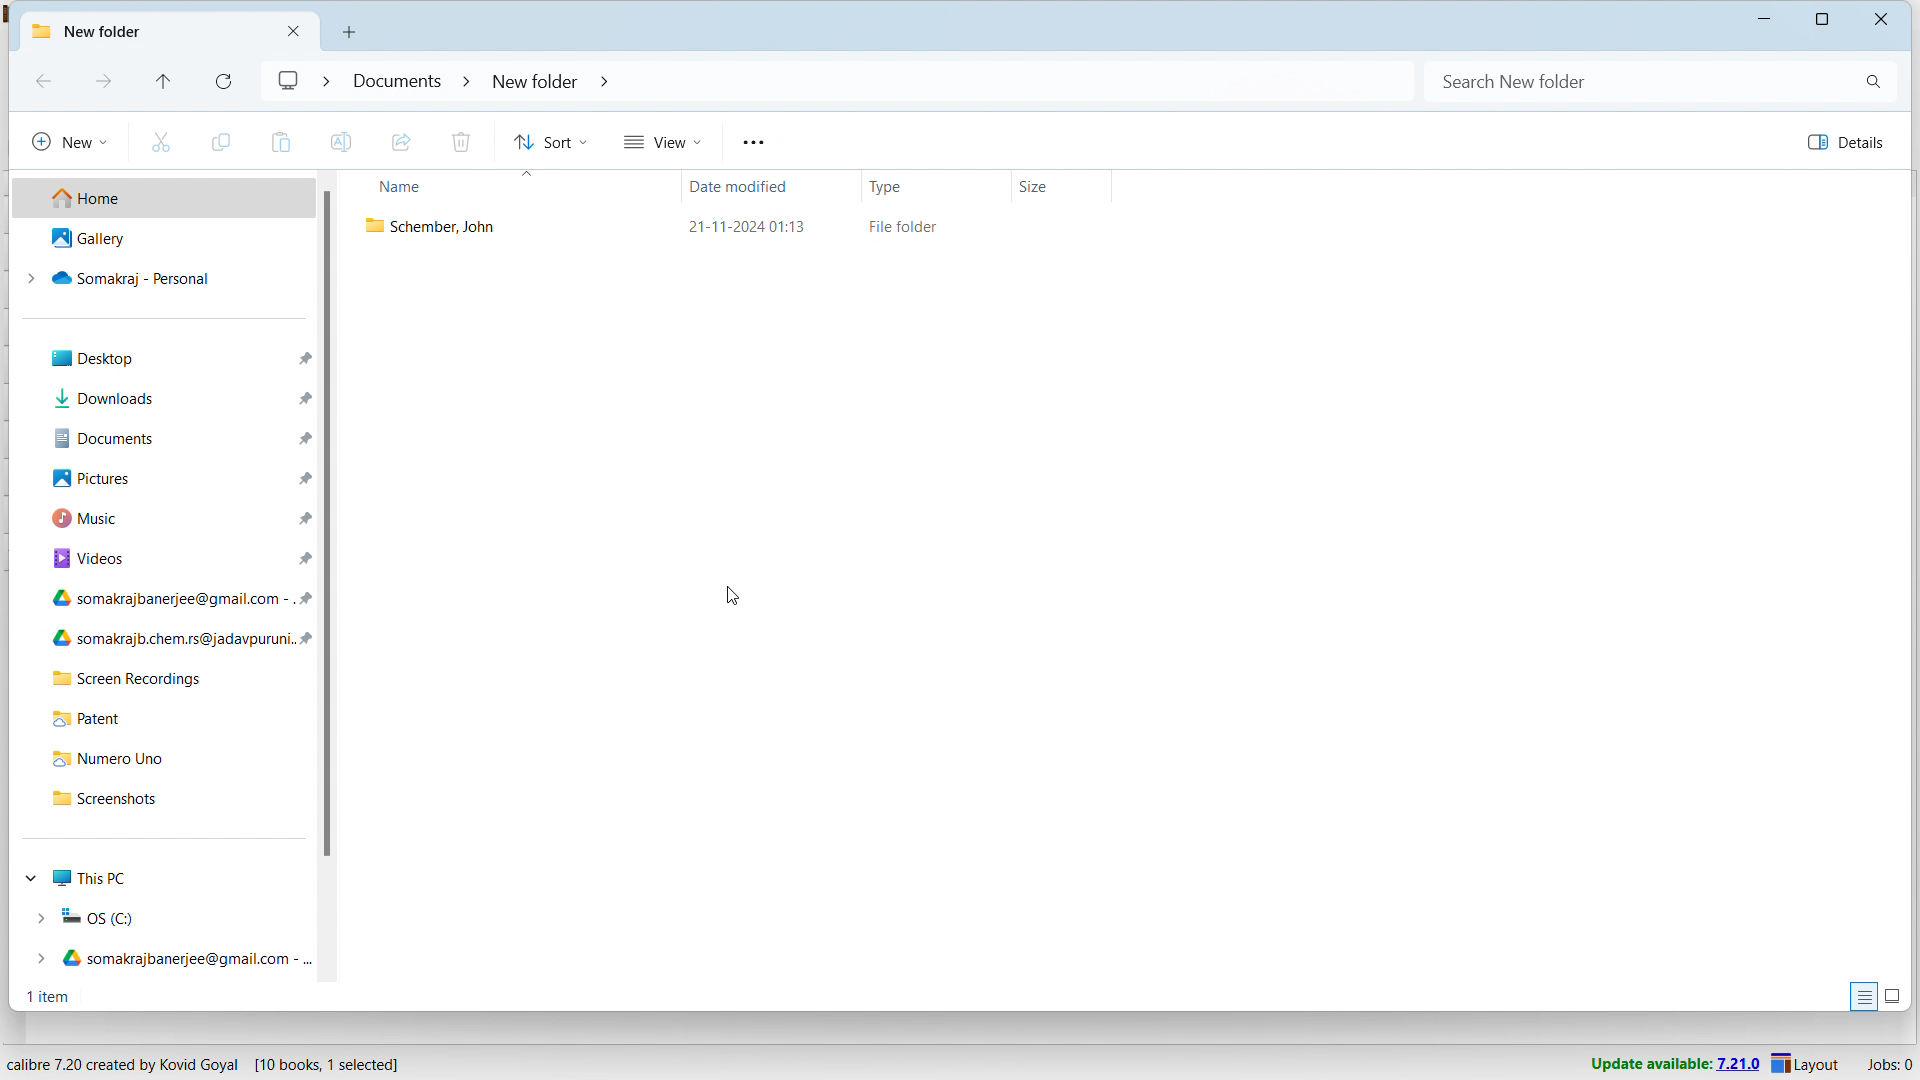 The image size is (1920, 1080). What do you see at coordinates (178, 472) in the screenshot?
I see `pictures` at bounding box center [178, 472].